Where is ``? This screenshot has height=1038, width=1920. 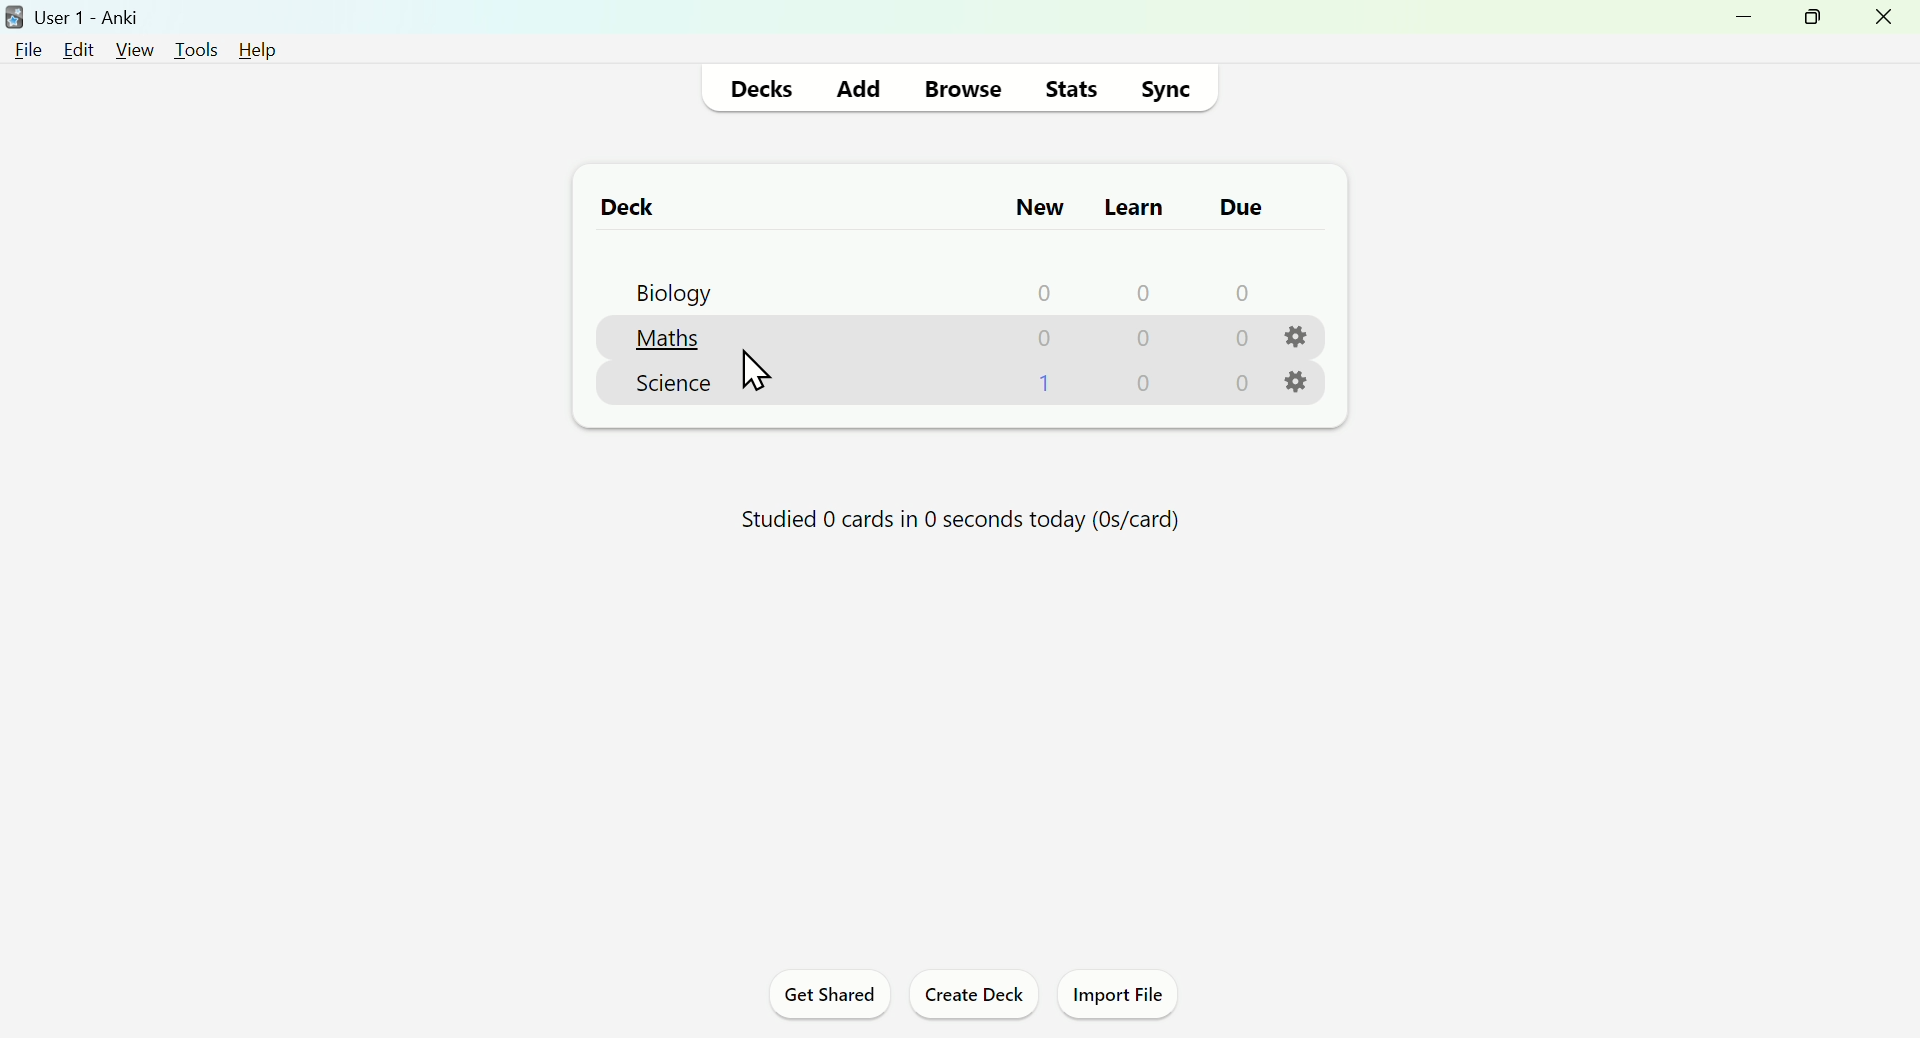
 is located at coordinates (1812, 20).